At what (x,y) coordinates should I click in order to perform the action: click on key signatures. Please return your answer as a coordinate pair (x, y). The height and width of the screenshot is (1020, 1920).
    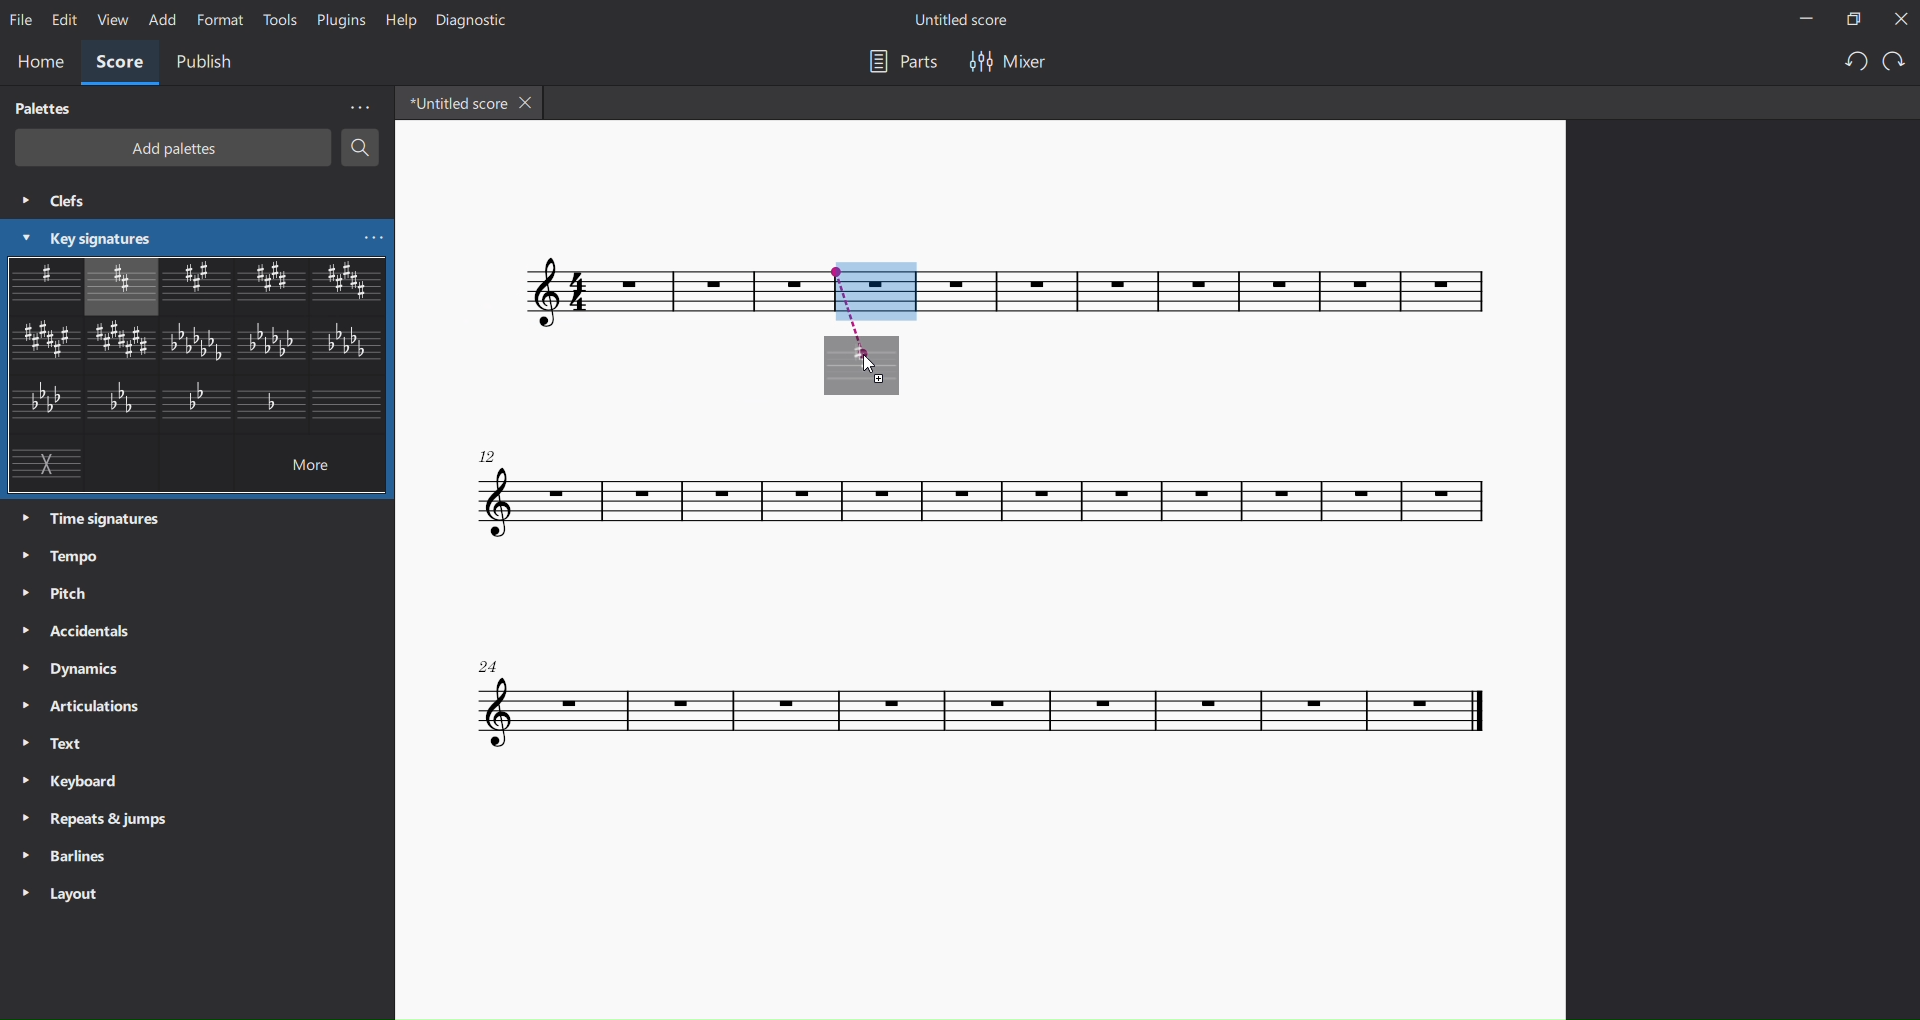
    Looking at the image, I should click on (84, 235).